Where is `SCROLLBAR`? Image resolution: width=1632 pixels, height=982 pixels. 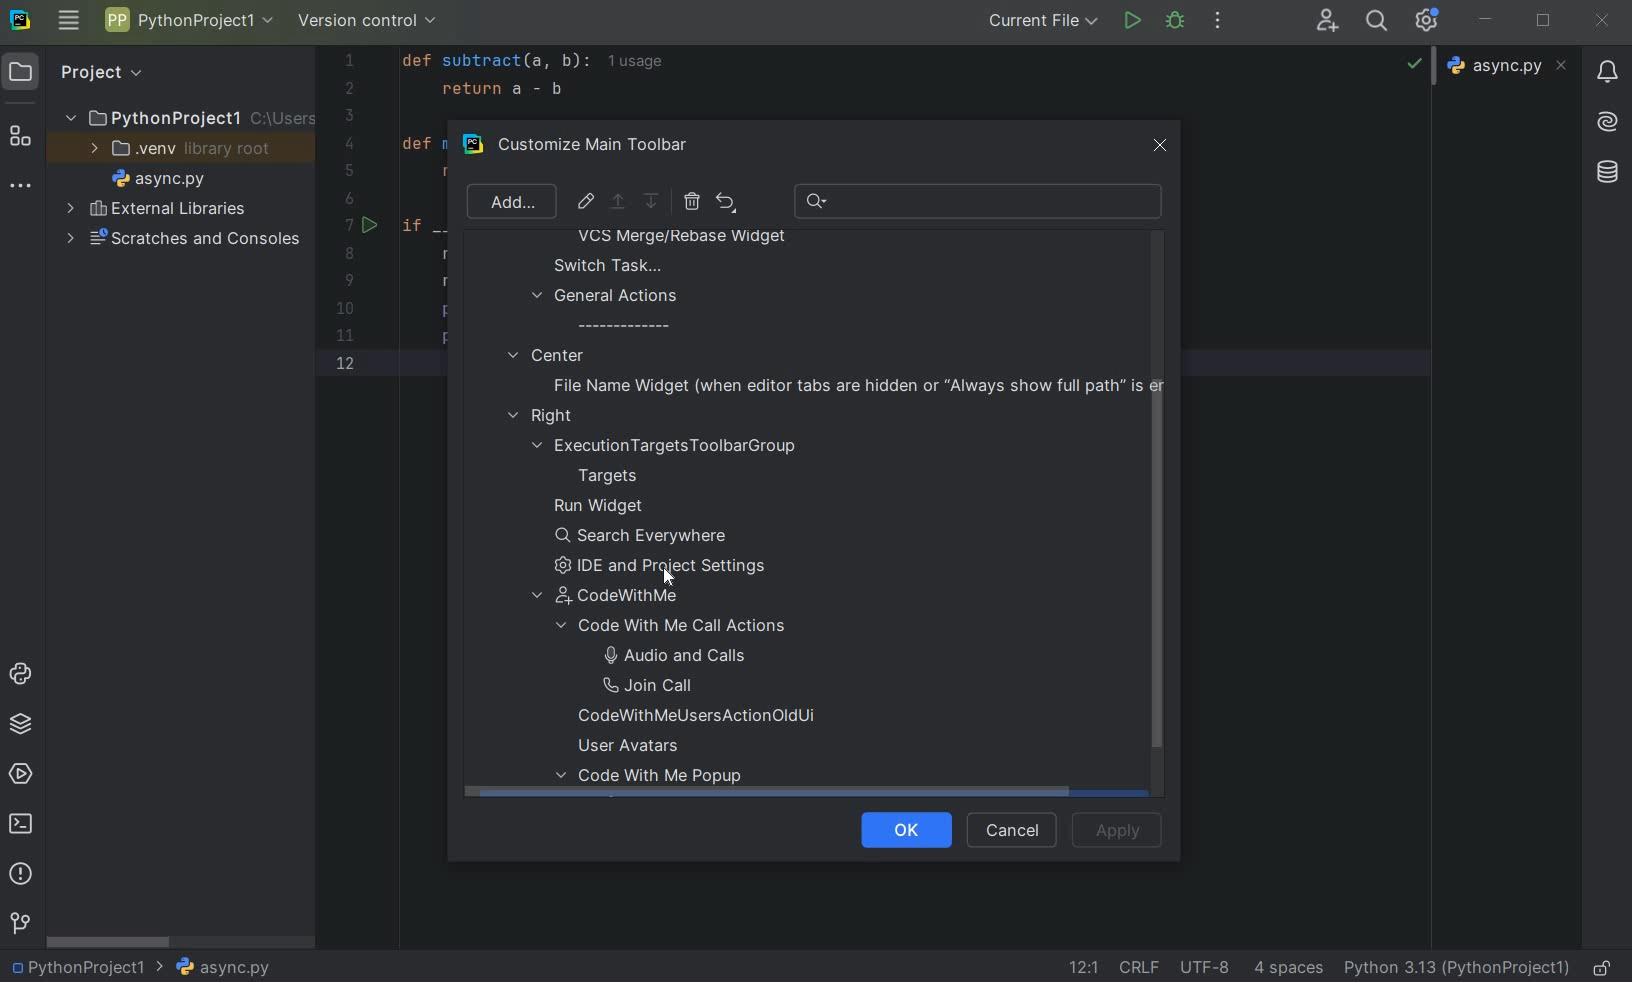
SCROLLBAR is located at coordinates (110, 940).